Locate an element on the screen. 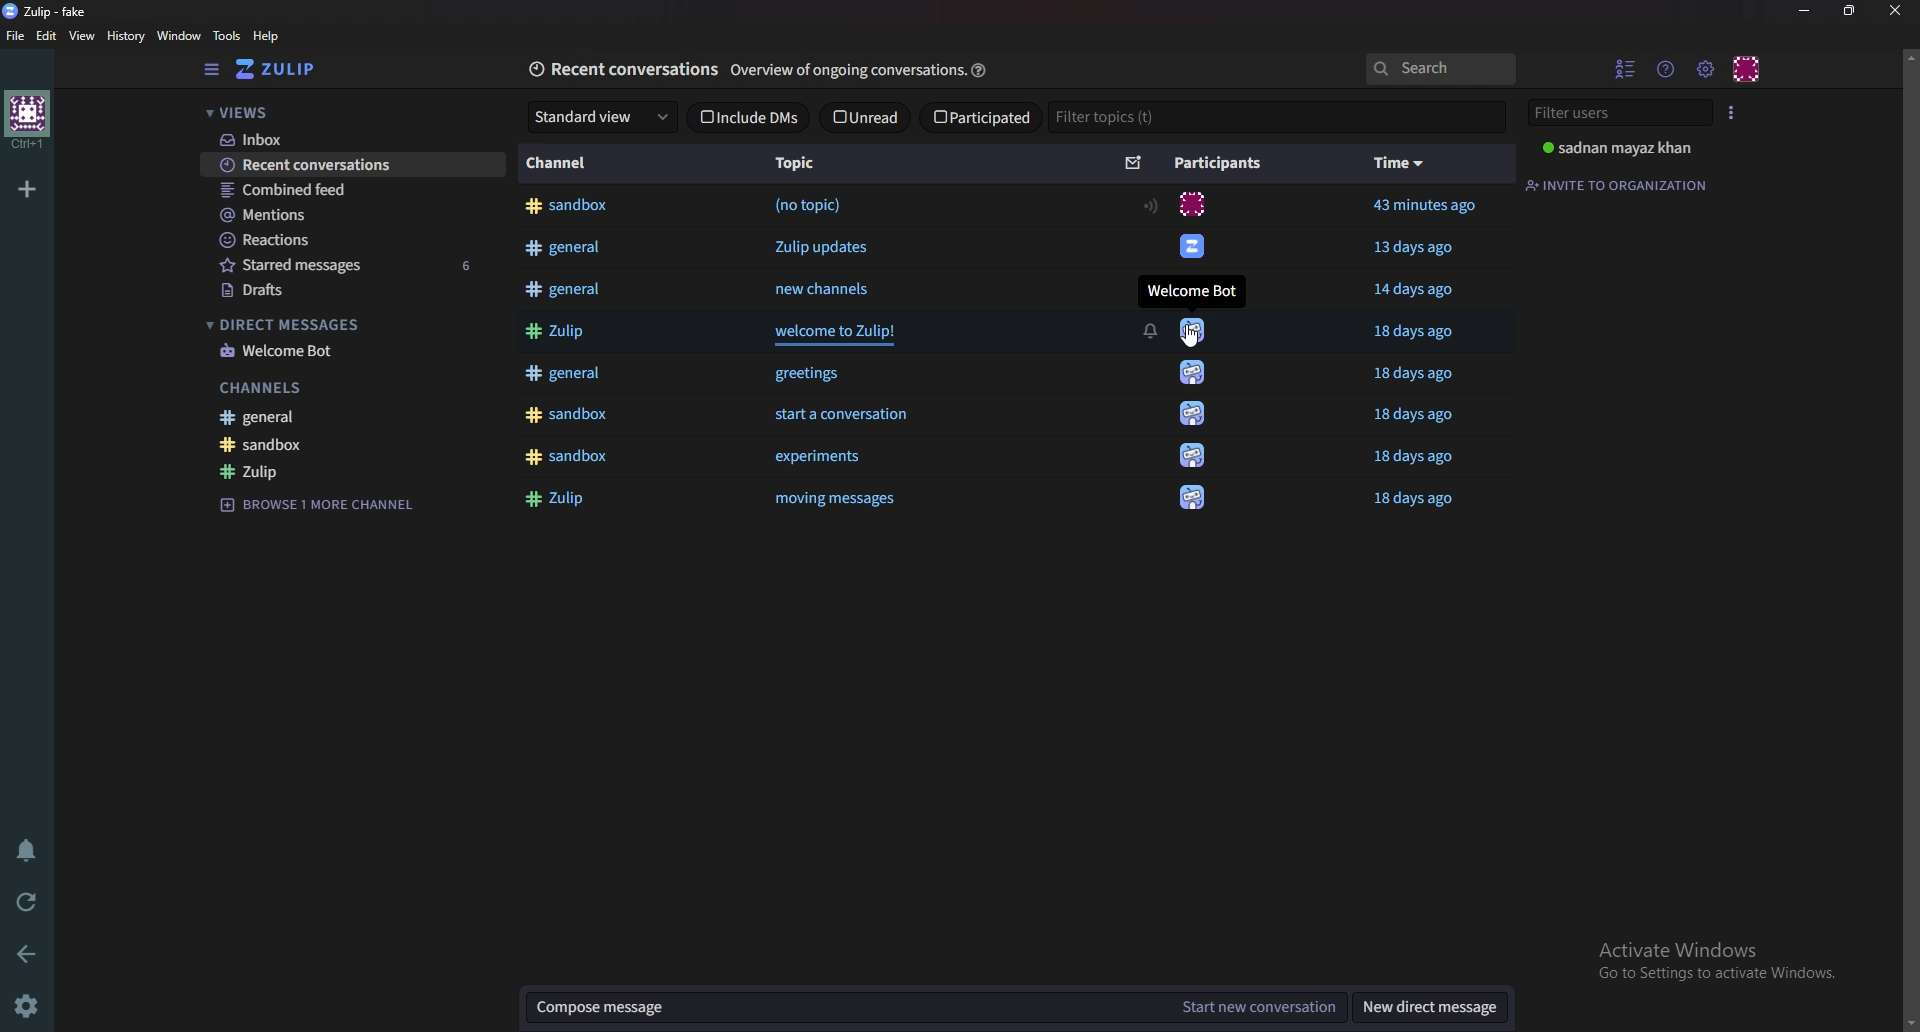  home is located at coordinates (28, 121).